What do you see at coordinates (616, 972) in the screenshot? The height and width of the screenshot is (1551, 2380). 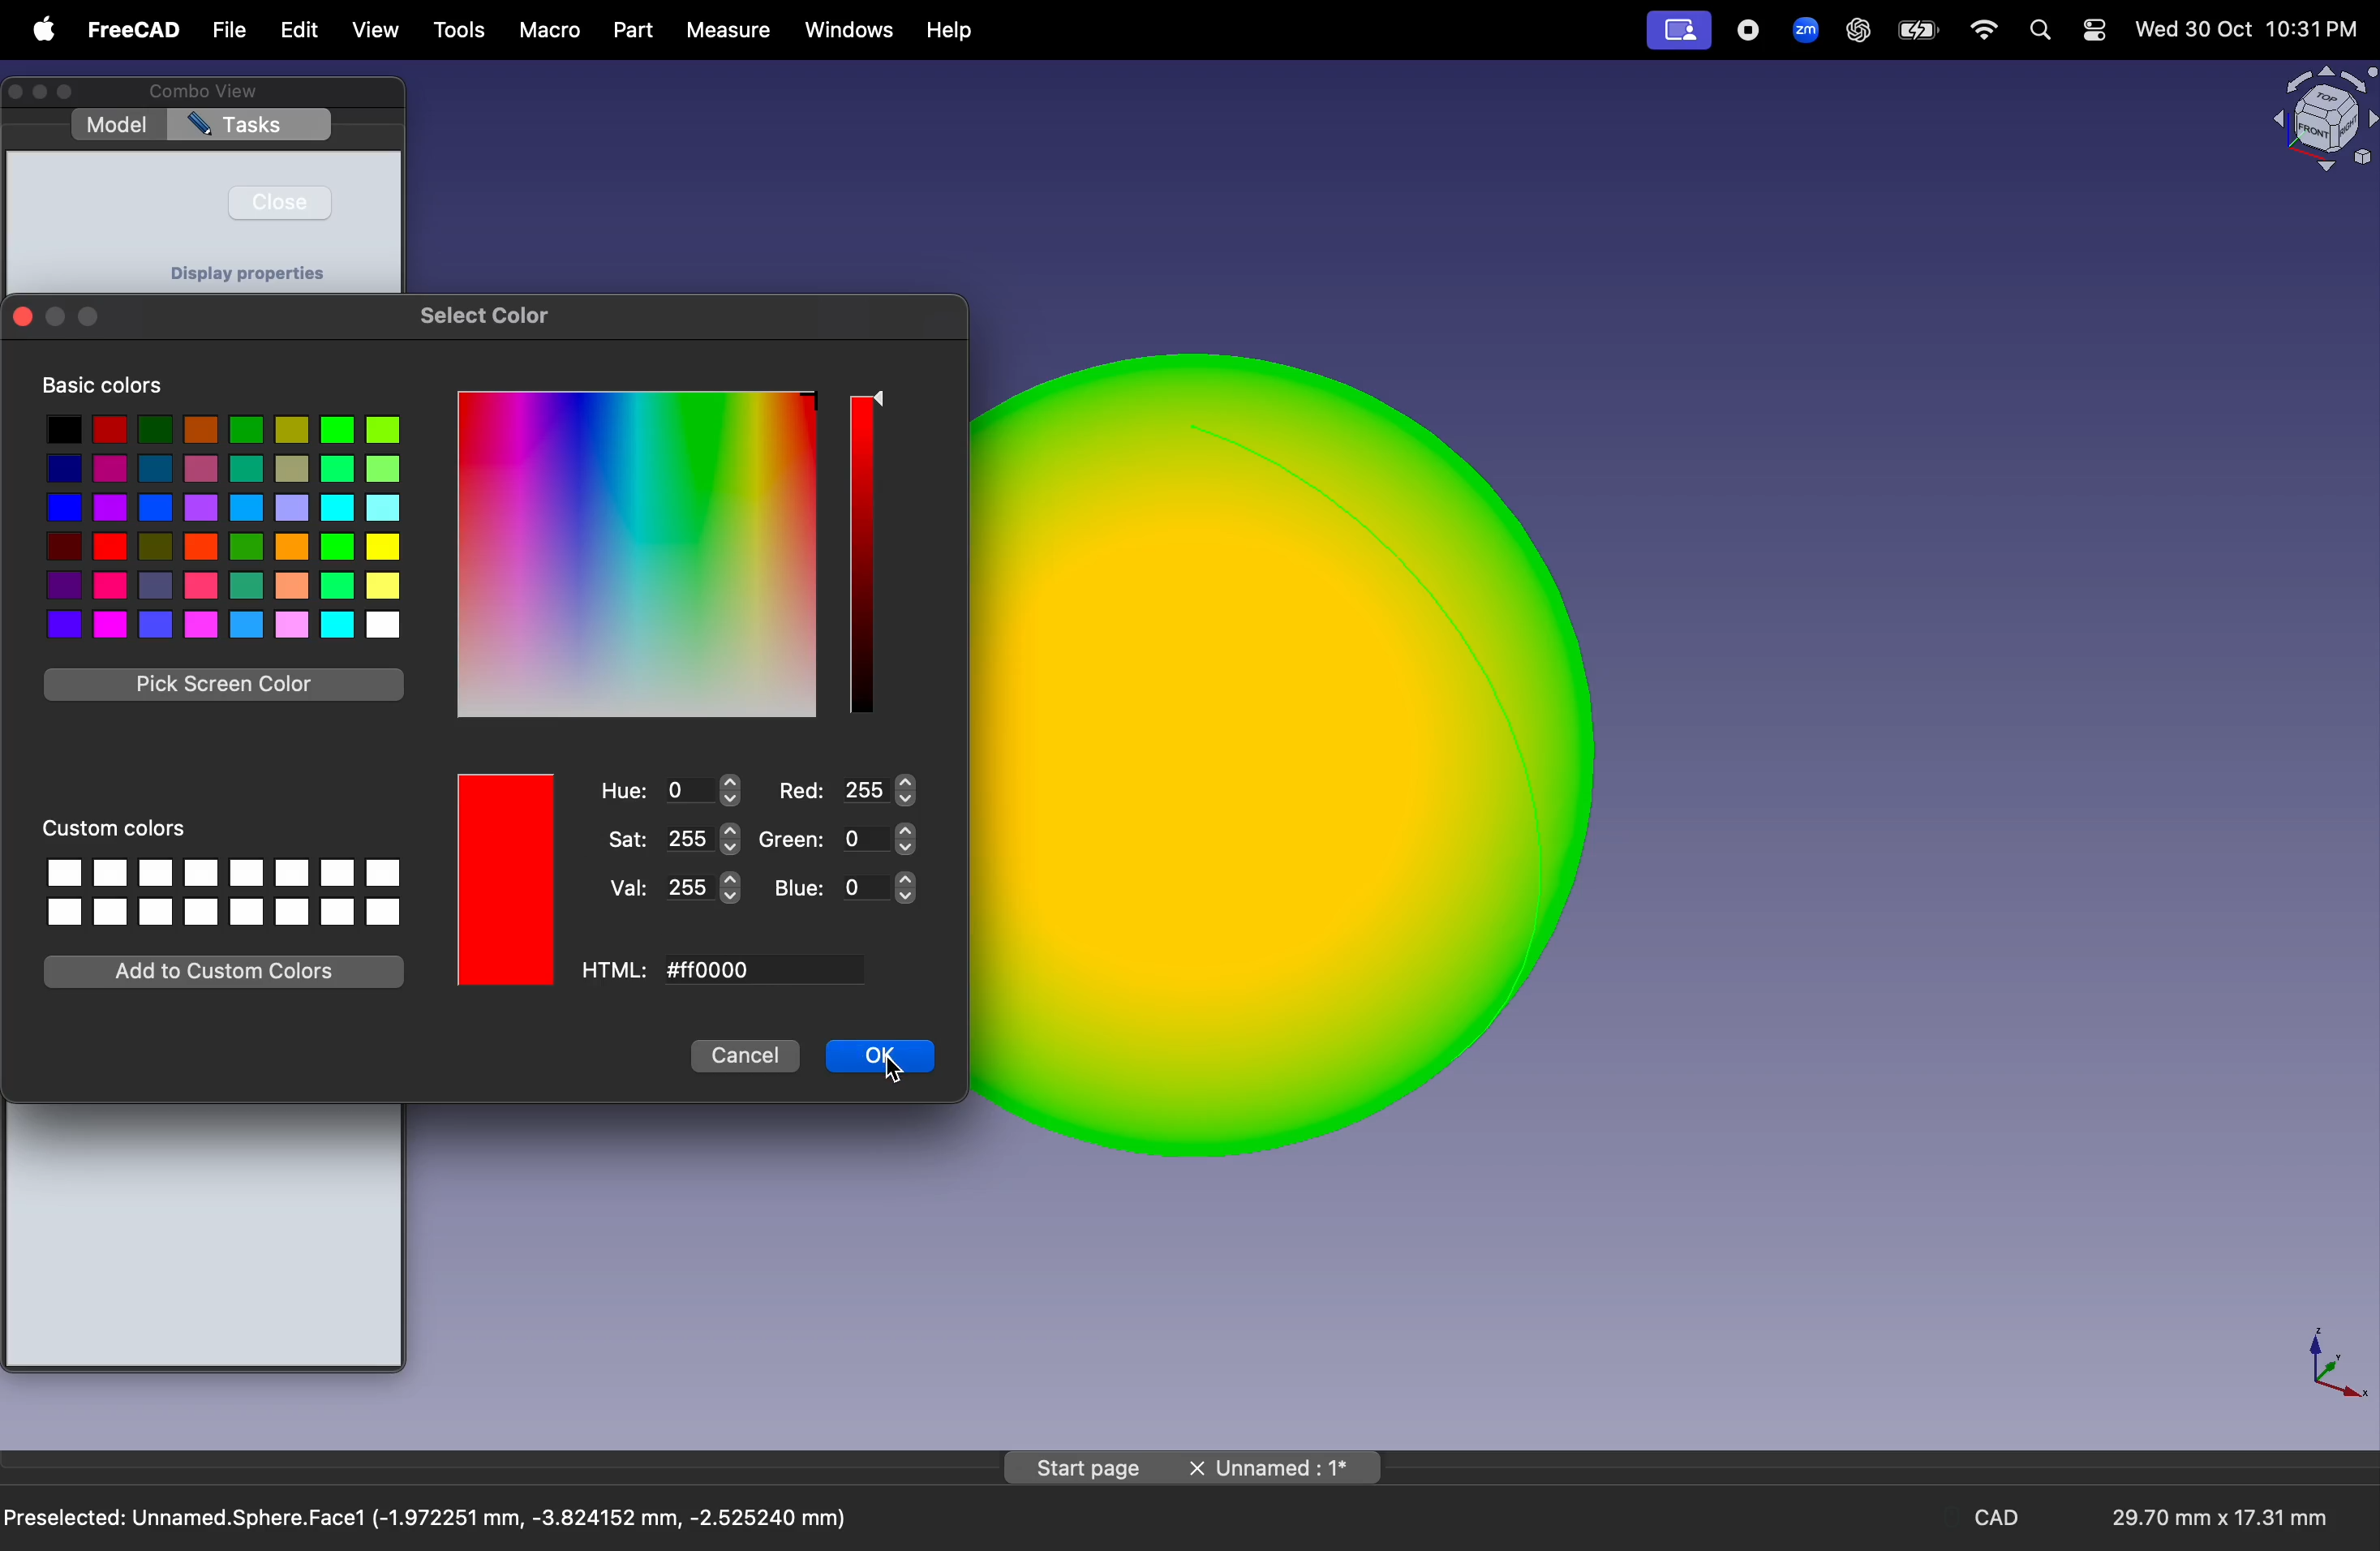 I see `html` at bounding box center [616, 972].